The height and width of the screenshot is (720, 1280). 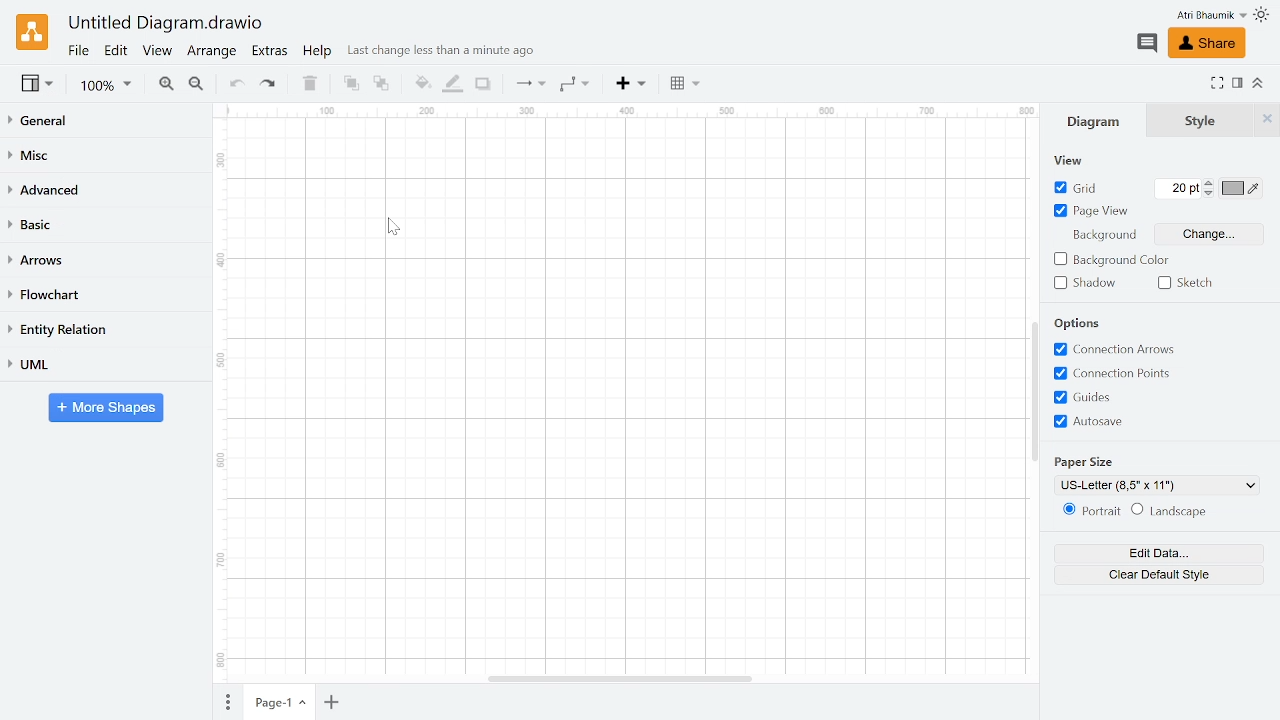 I want to click on Collpase, so click(x=1256, y=85).